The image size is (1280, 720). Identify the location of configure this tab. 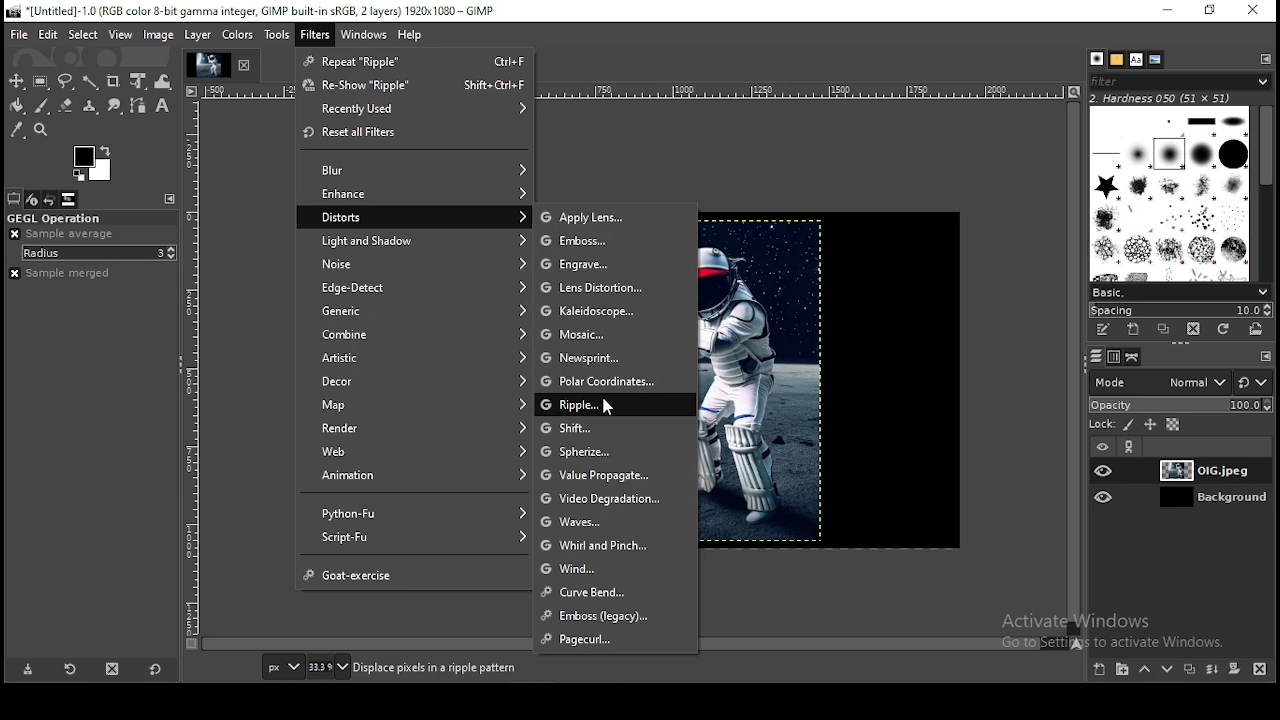
(1263, 58).